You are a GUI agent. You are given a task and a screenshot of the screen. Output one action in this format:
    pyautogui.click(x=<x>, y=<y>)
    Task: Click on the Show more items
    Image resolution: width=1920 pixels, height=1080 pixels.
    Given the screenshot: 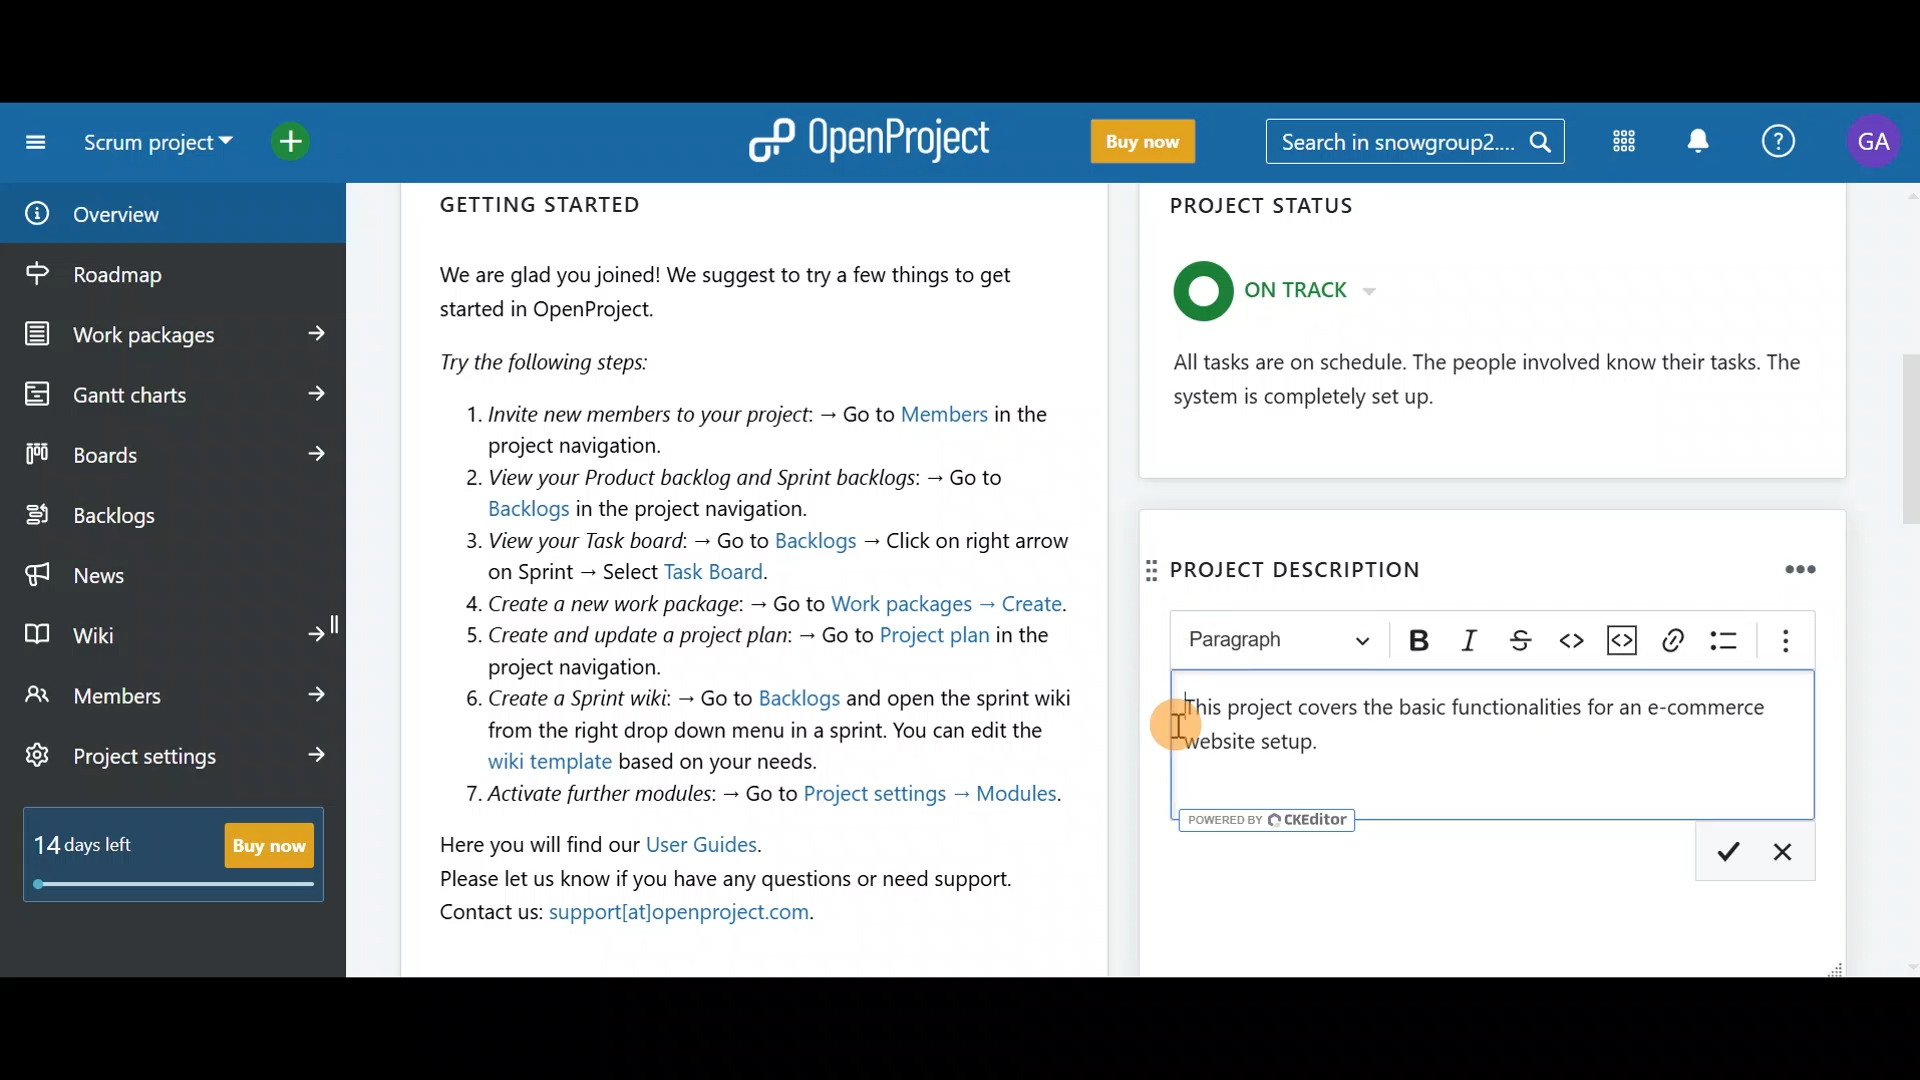 What is the action you would take?
    pyautogui.click(x=1782, y=641)
    